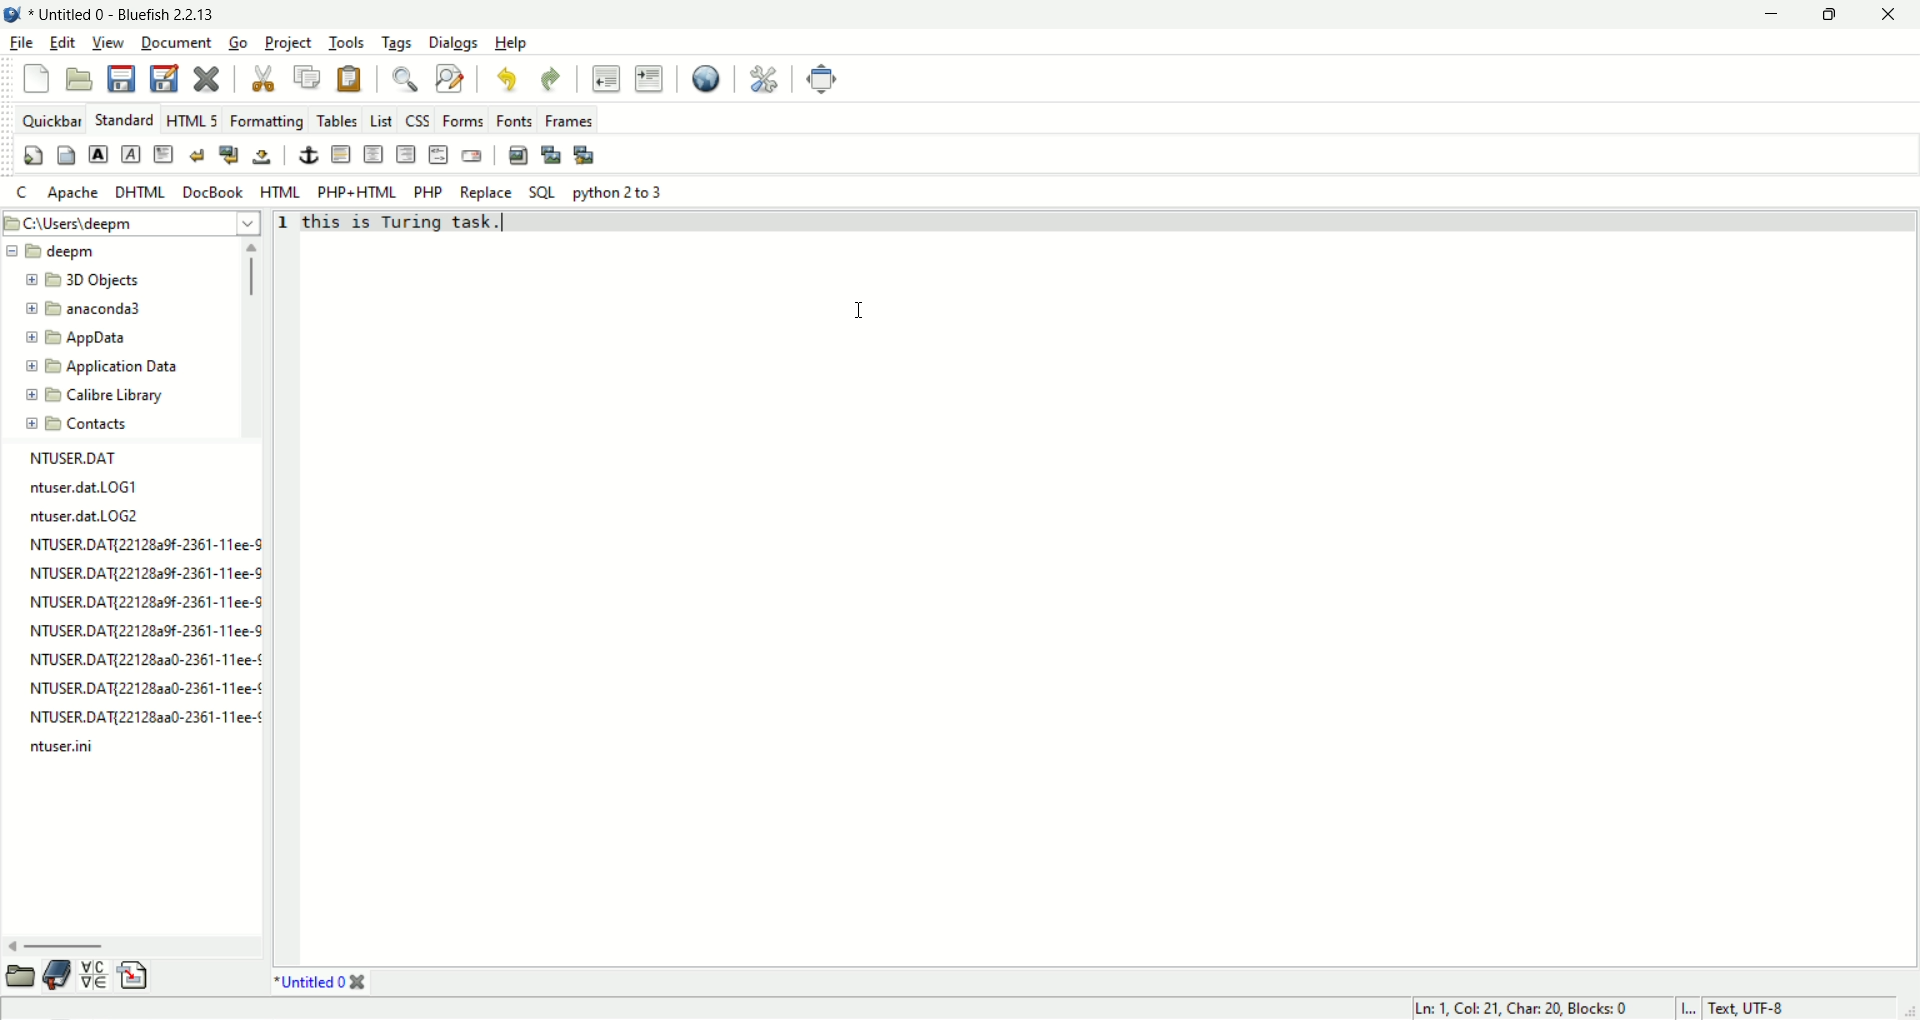  I want to click on application icon, so click(12, 12).